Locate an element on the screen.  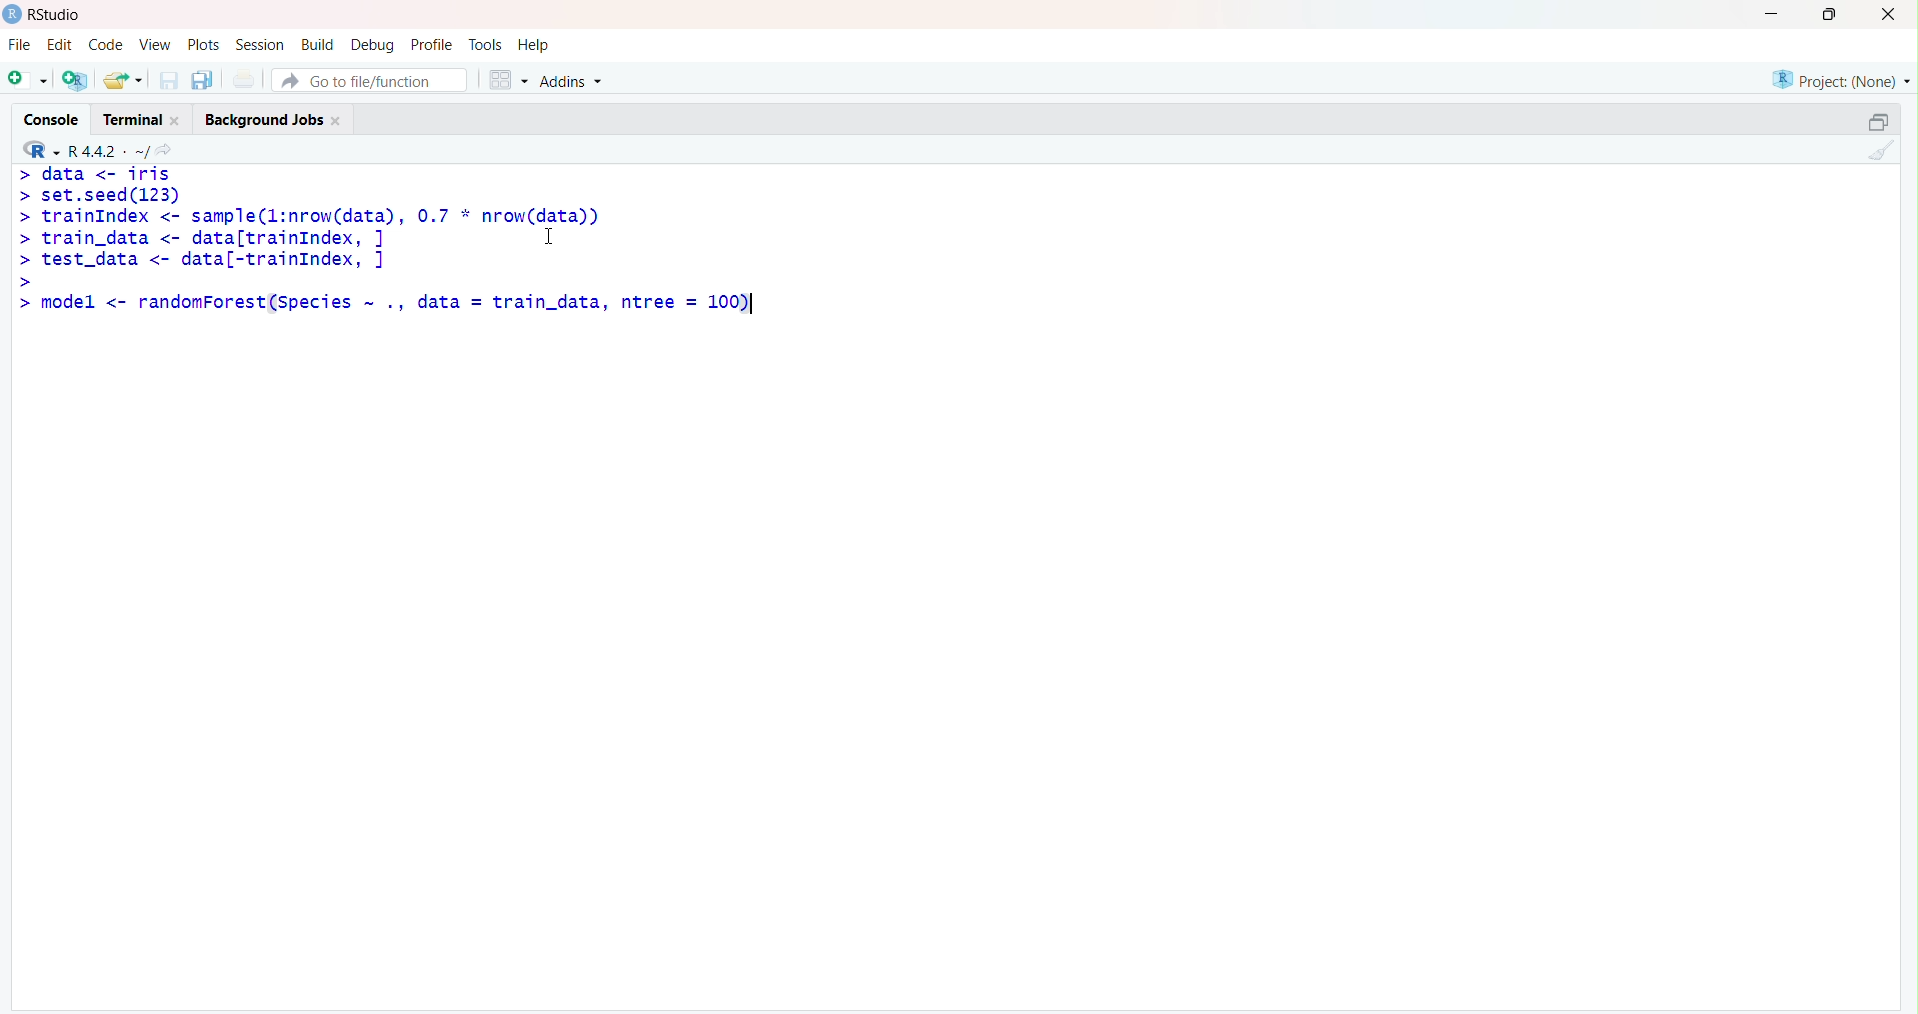
model <- randomForest(Species ~ ., data = train.) is located at coordinates (401, 302).